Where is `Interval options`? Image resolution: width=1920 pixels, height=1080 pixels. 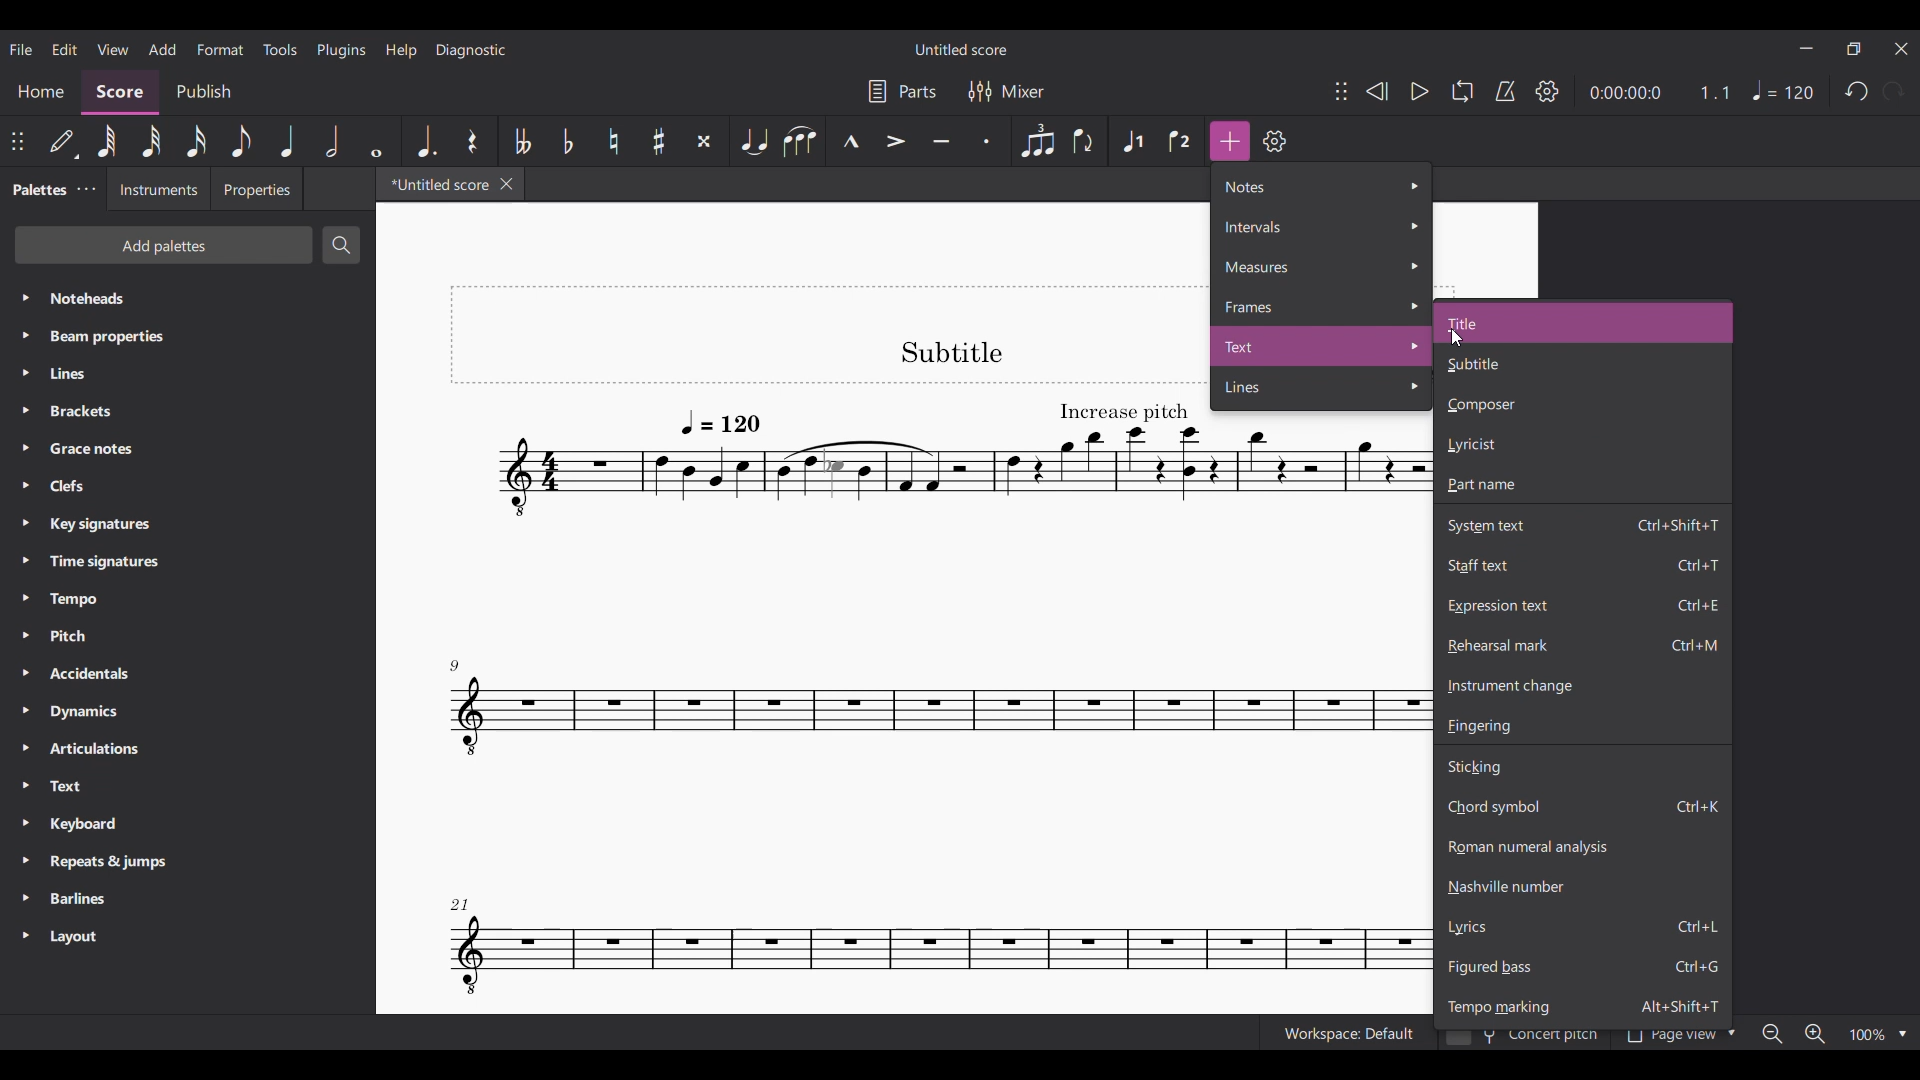 Interval options is located at coordinates (1321, 227).